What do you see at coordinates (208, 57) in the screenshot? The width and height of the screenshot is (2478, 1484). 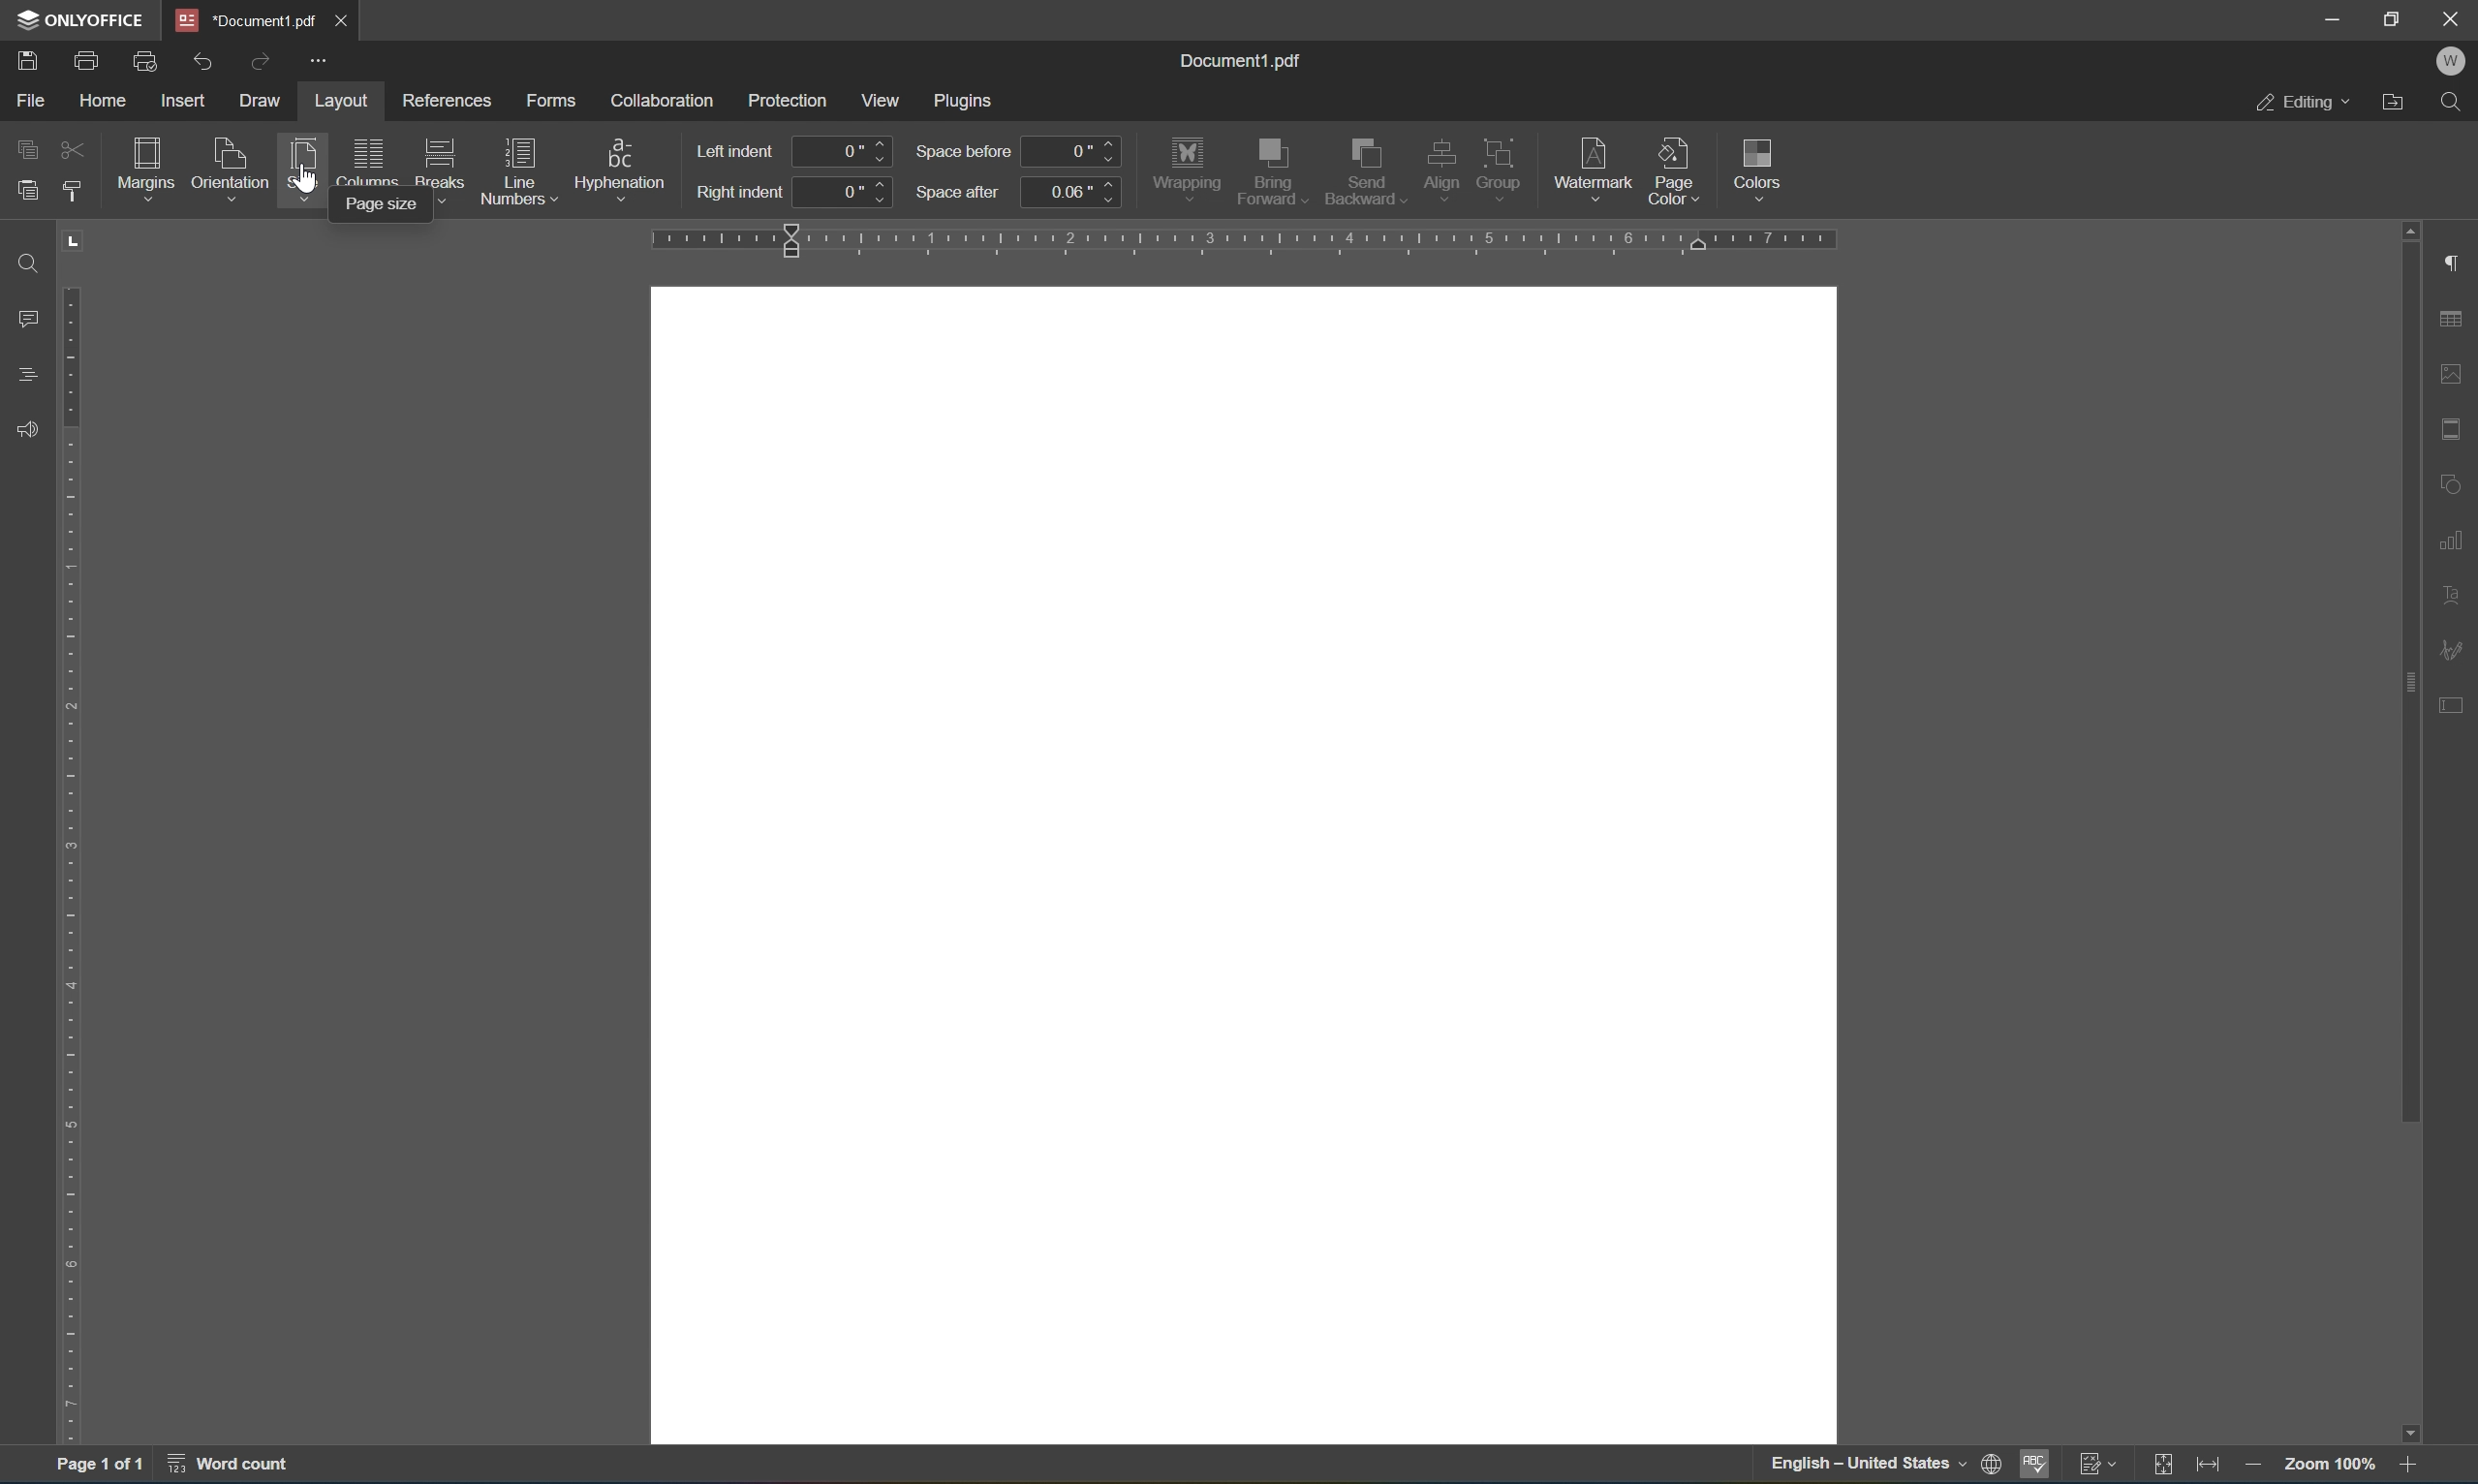 I see `undo` at bounding box center [208, 57].